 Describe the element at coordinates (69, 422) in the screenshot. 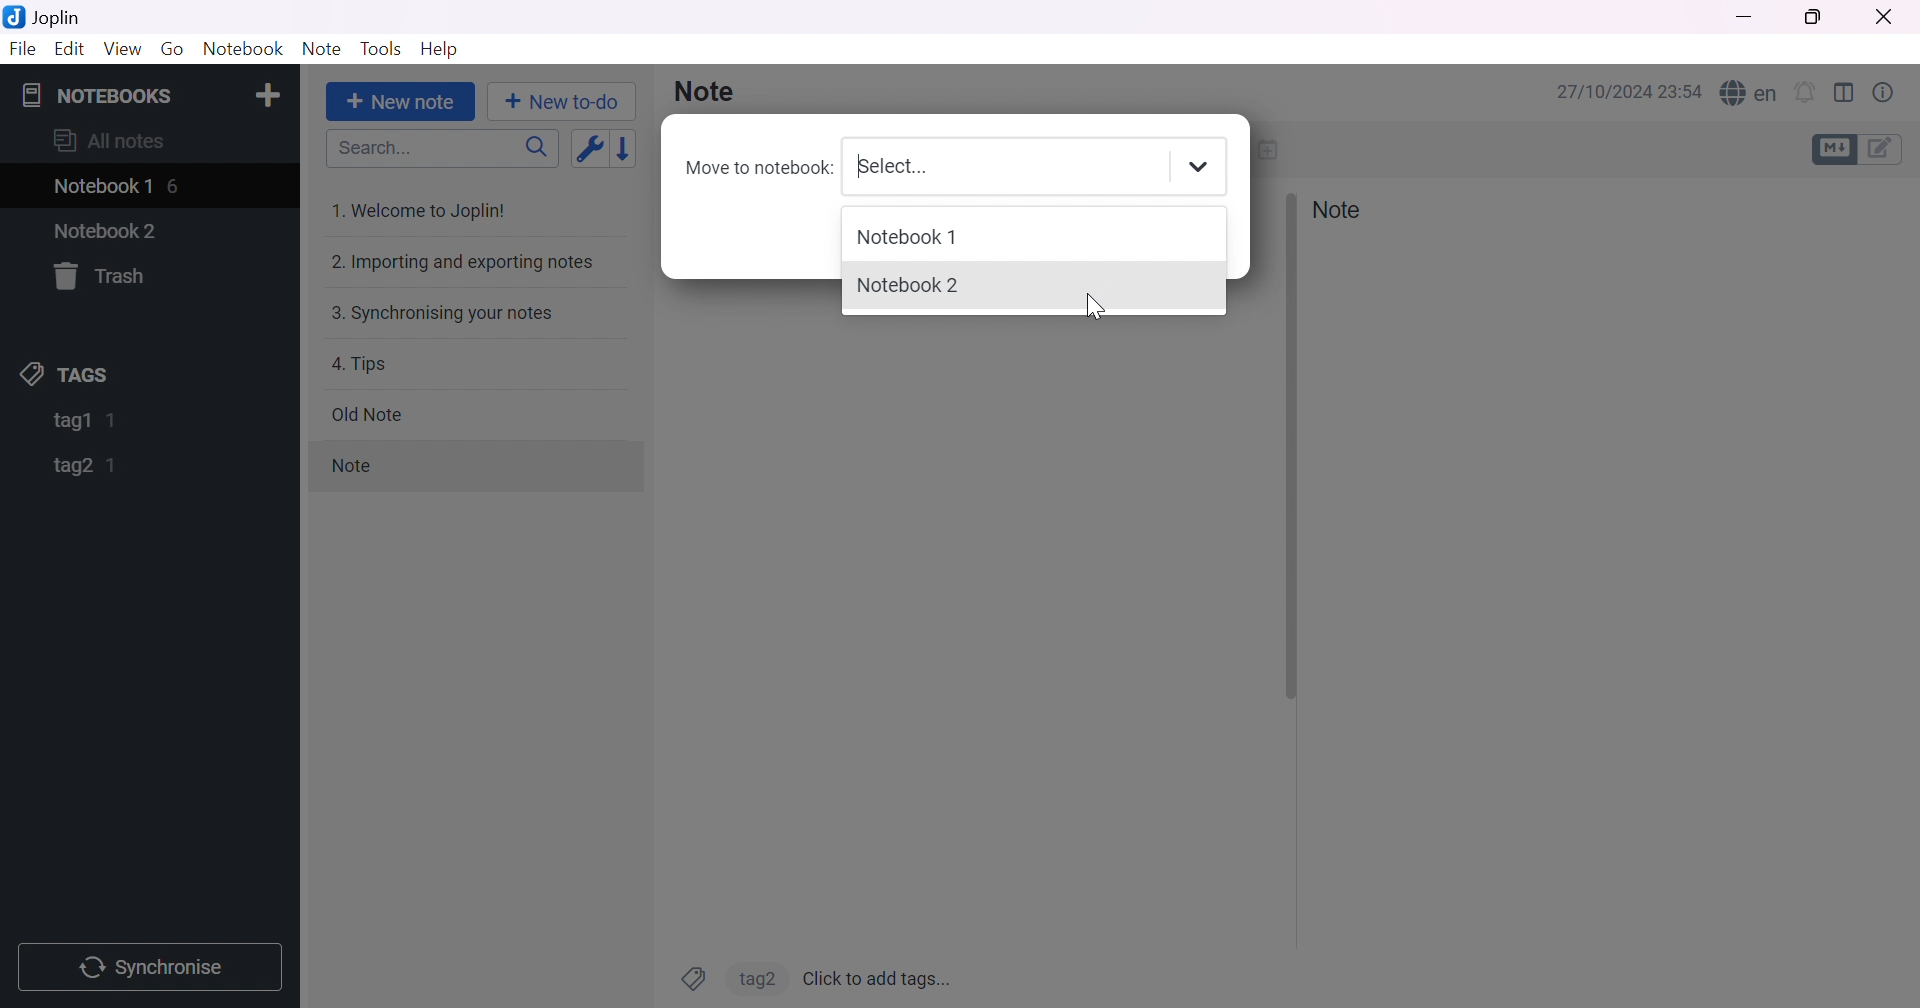

I see `tag1` at that location.